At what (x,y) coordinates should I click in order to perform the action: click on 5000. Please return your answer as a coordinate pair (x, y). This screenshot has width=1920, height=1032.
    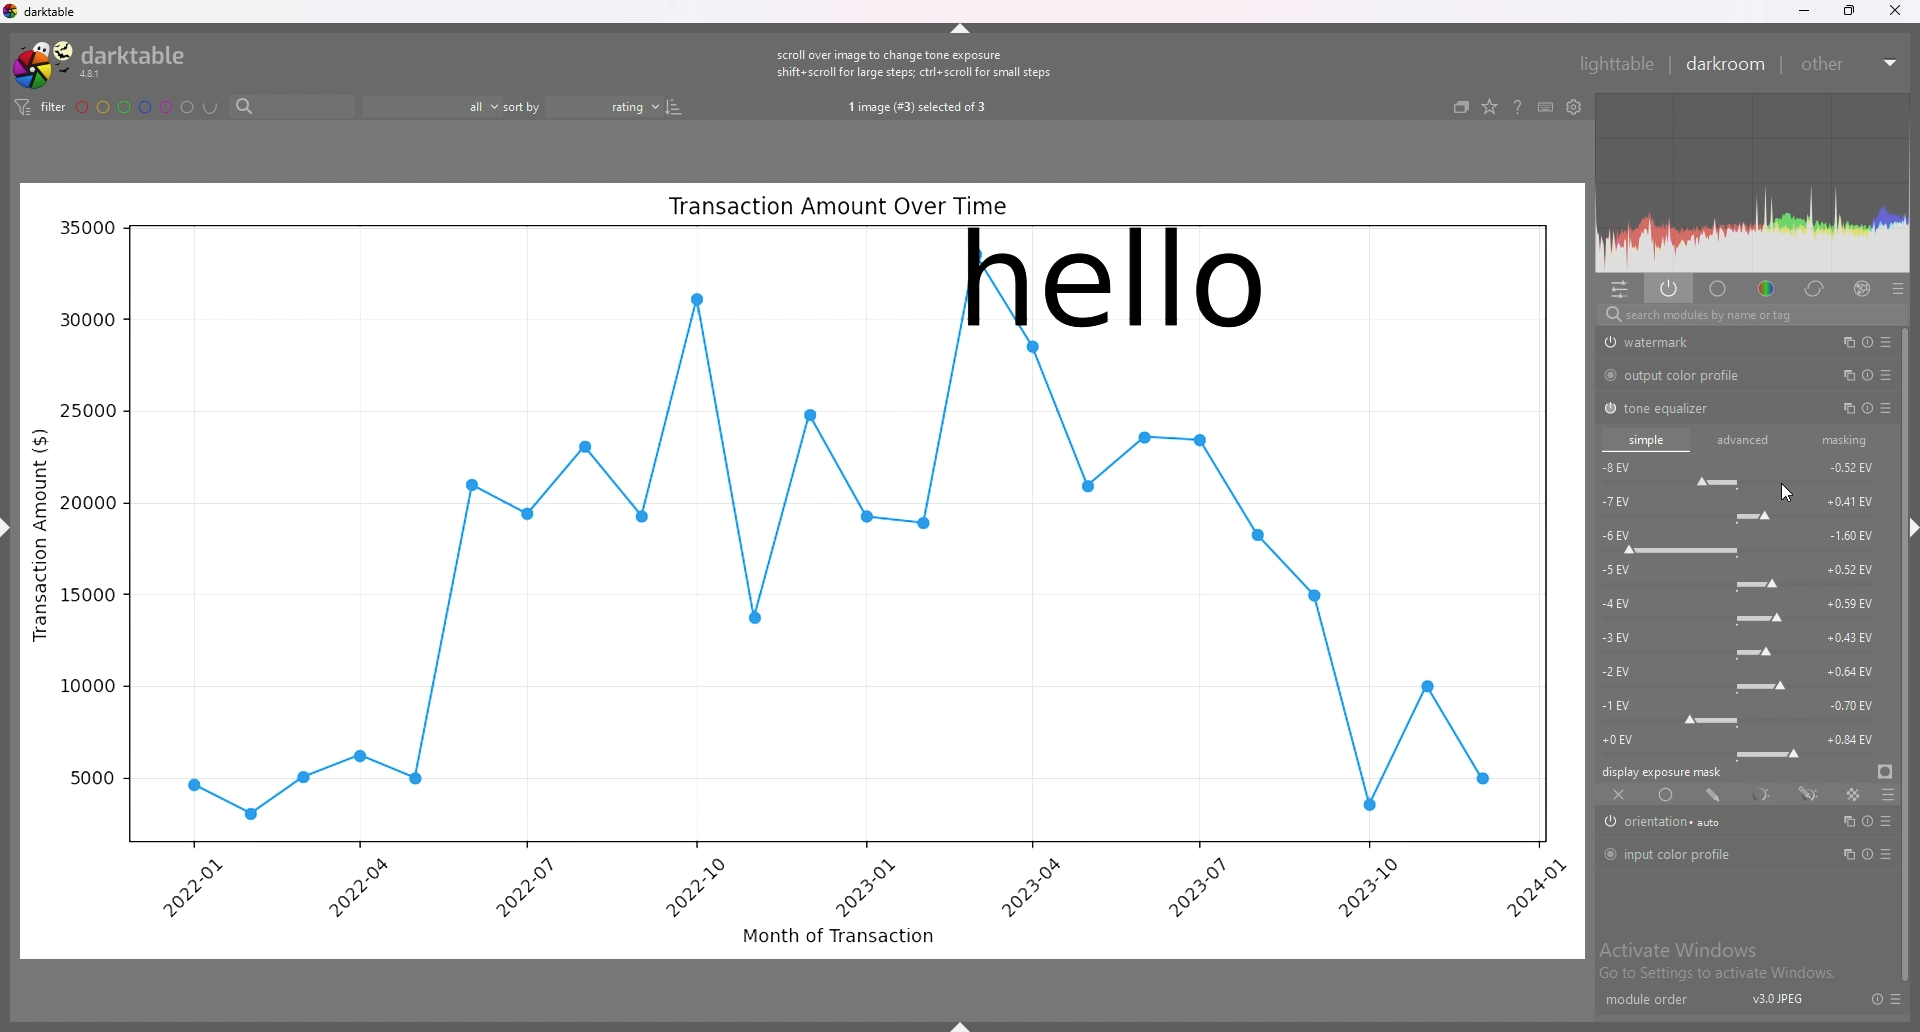
    Looking at the image, I should click on (90, 777).